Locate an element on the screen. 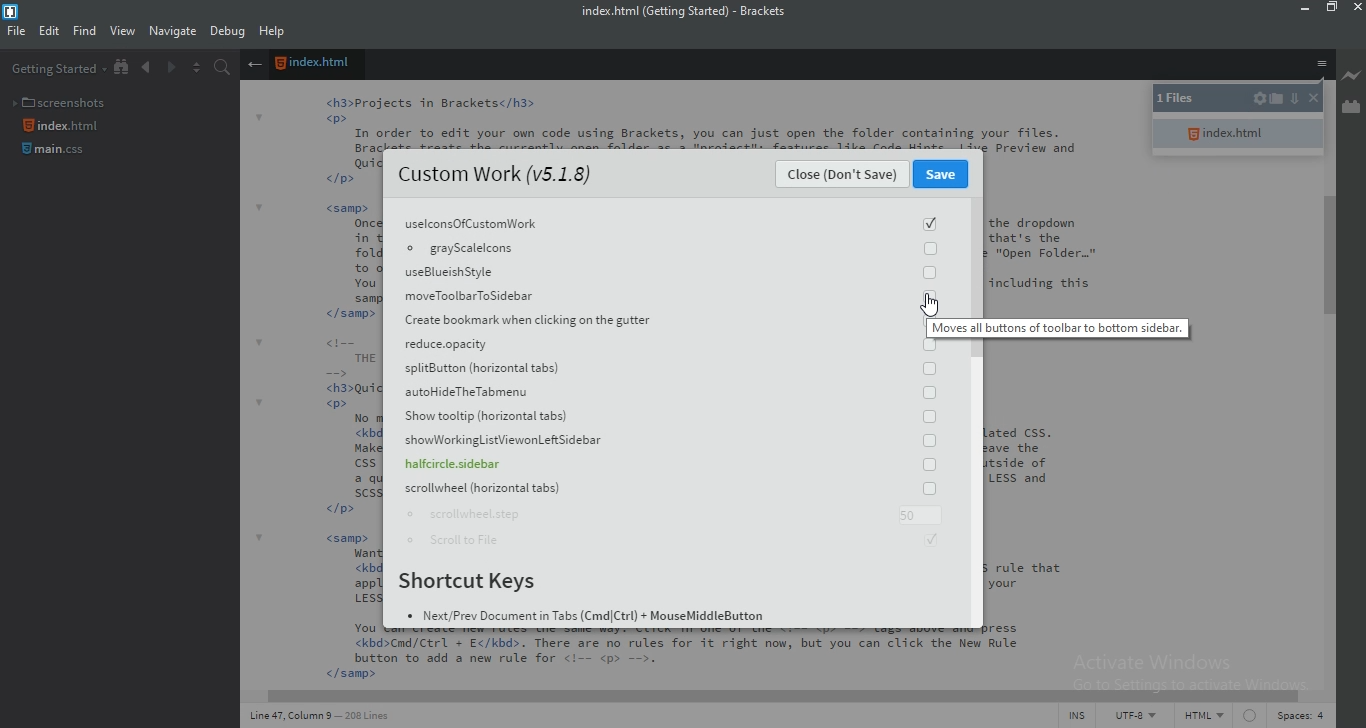 This screenshot has width=1366, height=728. Show file tree is located at coordinates (123, 68).